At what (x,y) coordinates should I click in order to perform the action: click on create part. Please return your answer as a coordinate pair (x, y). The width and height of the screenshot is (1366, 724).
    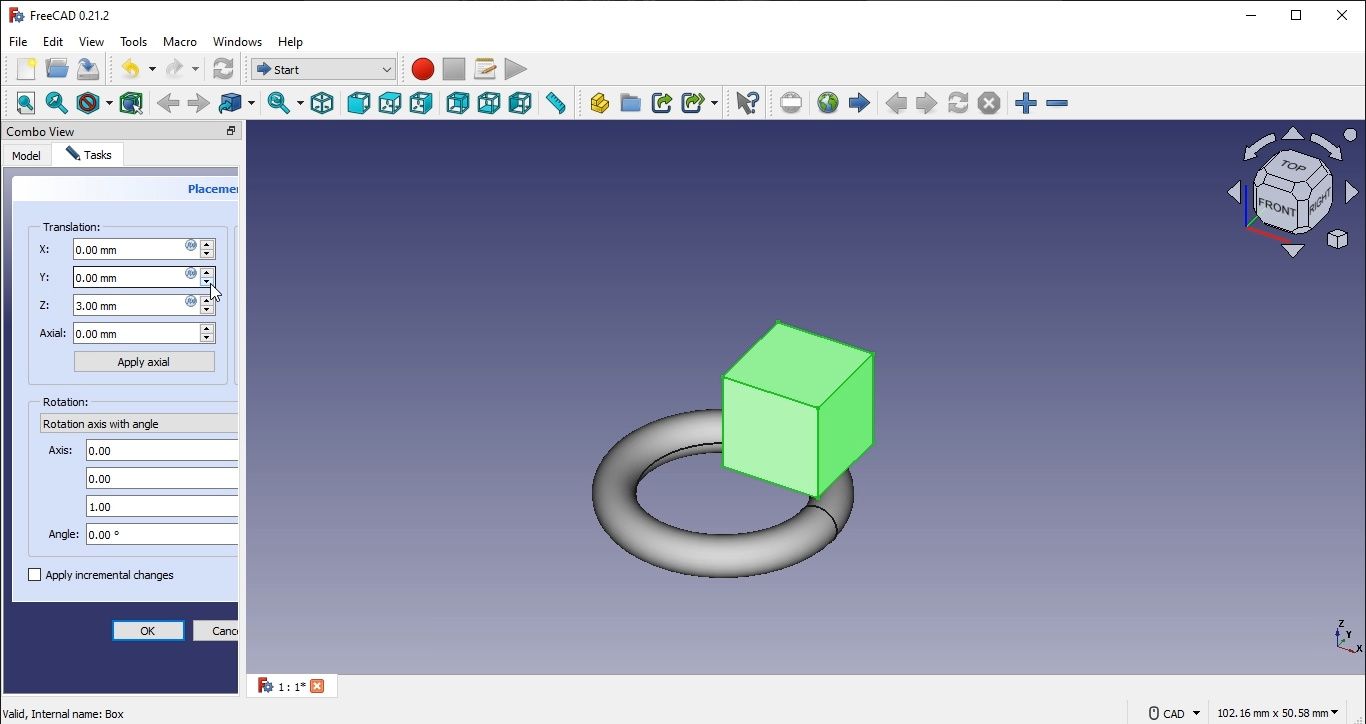
    Looking at the image, I should click on (598, 104).